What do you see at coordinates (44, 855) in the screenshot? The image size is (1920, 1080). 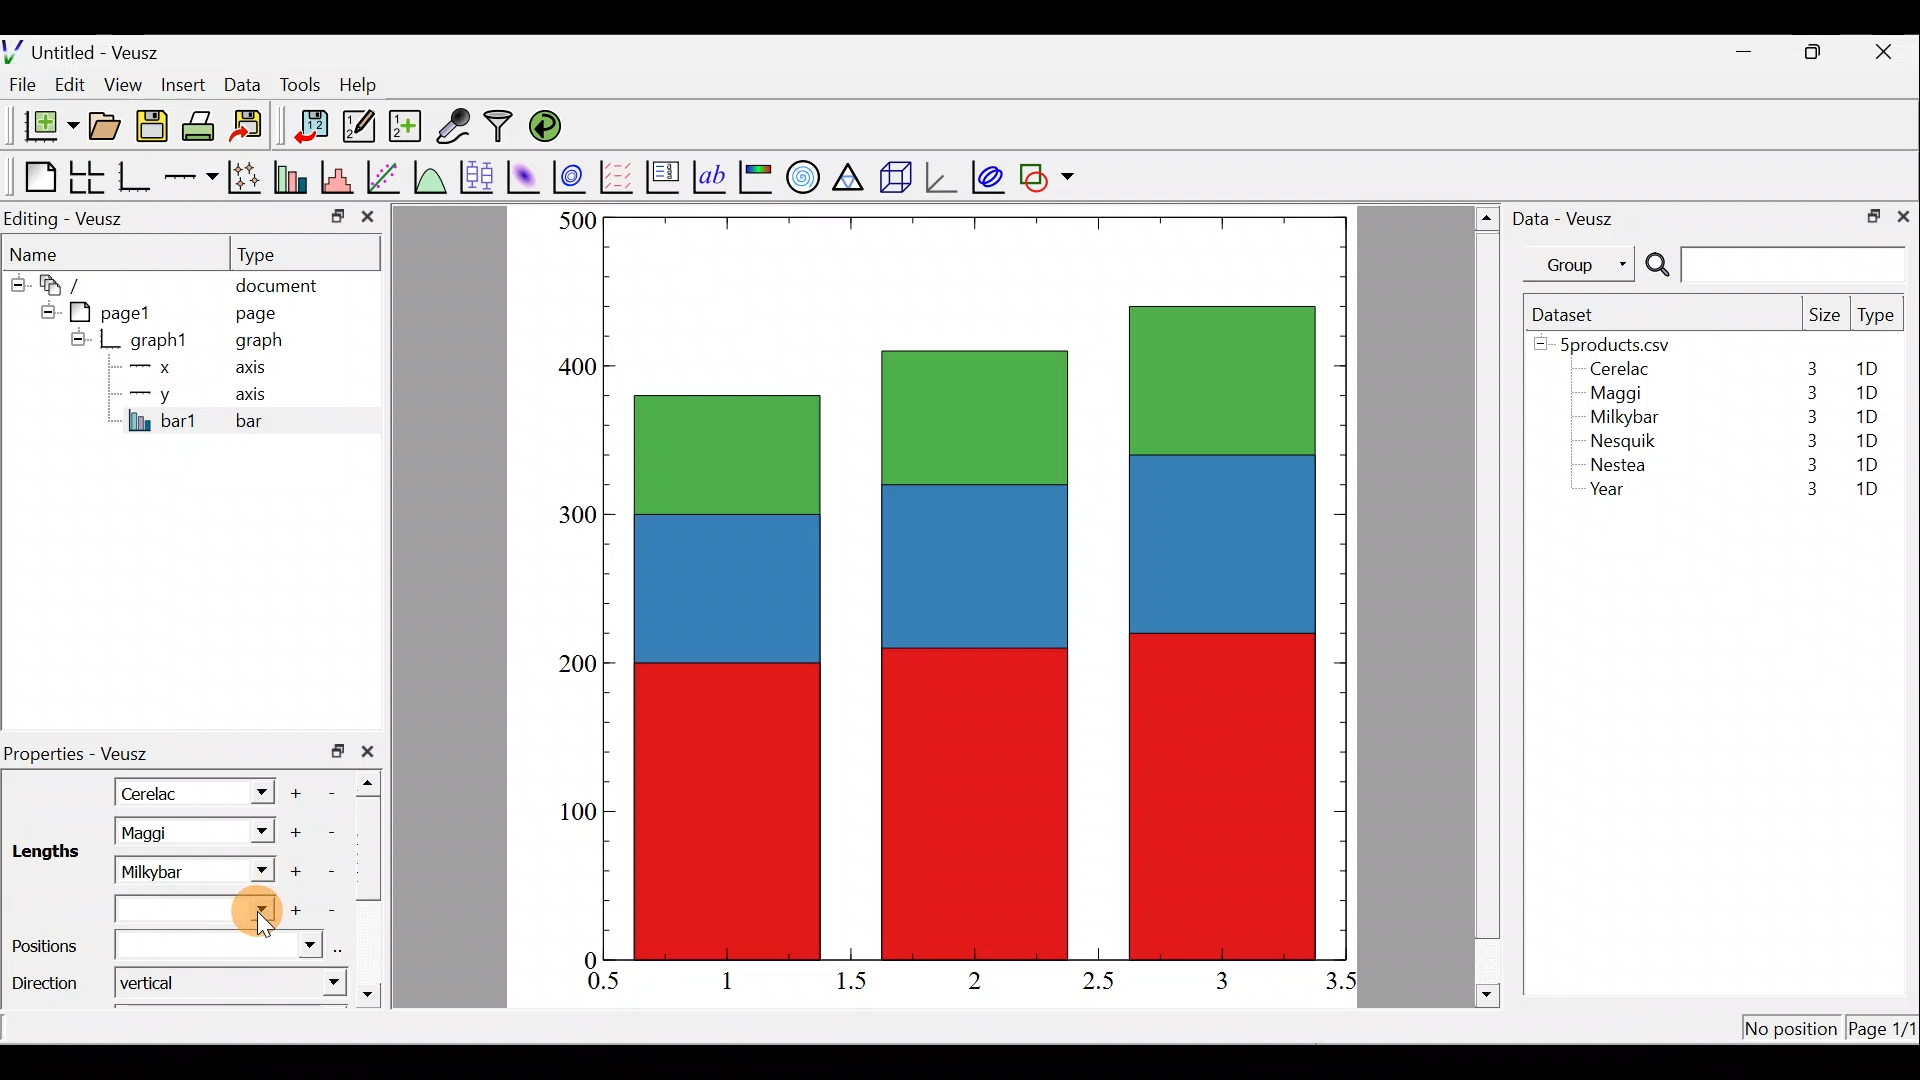 I see `Lengths` at bounding box center [44, 855].